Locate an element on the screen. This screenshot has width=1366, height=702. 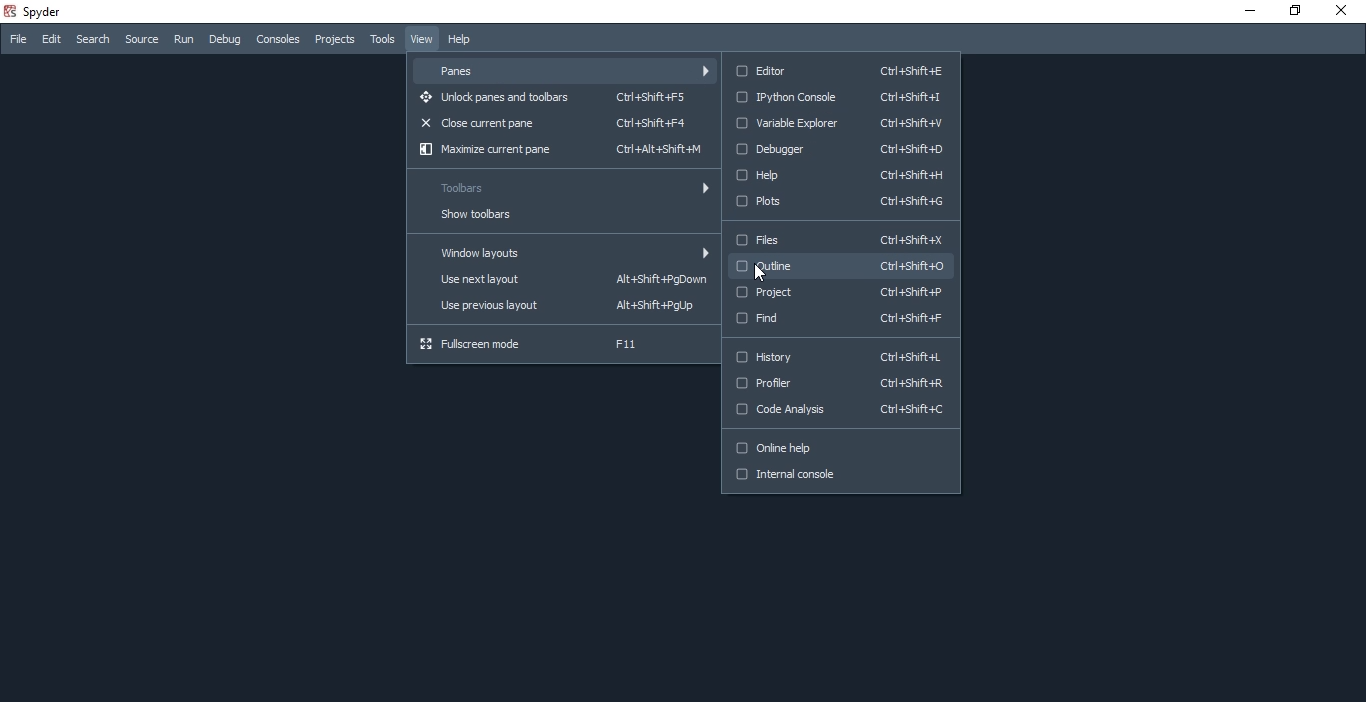
Files is located at coordinates (839, 239).